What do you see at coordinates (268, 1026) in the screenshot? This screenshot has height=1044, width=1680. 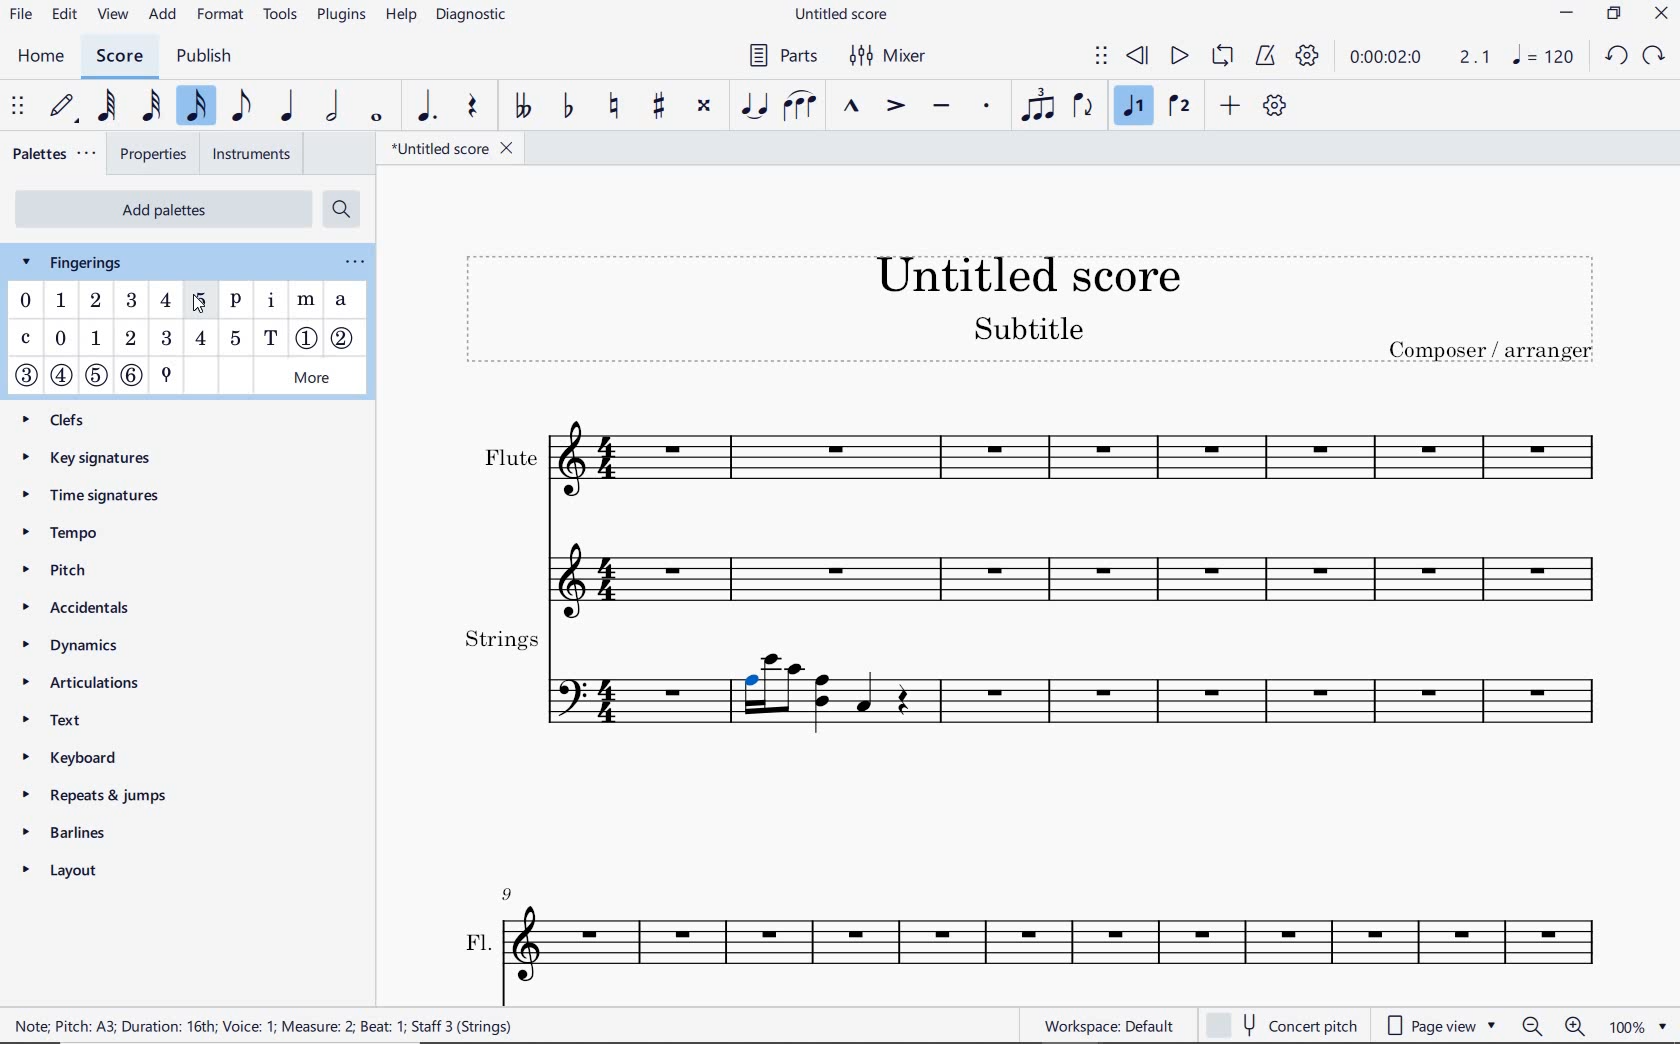 I see `score description` at bounding box center [268, 1026].